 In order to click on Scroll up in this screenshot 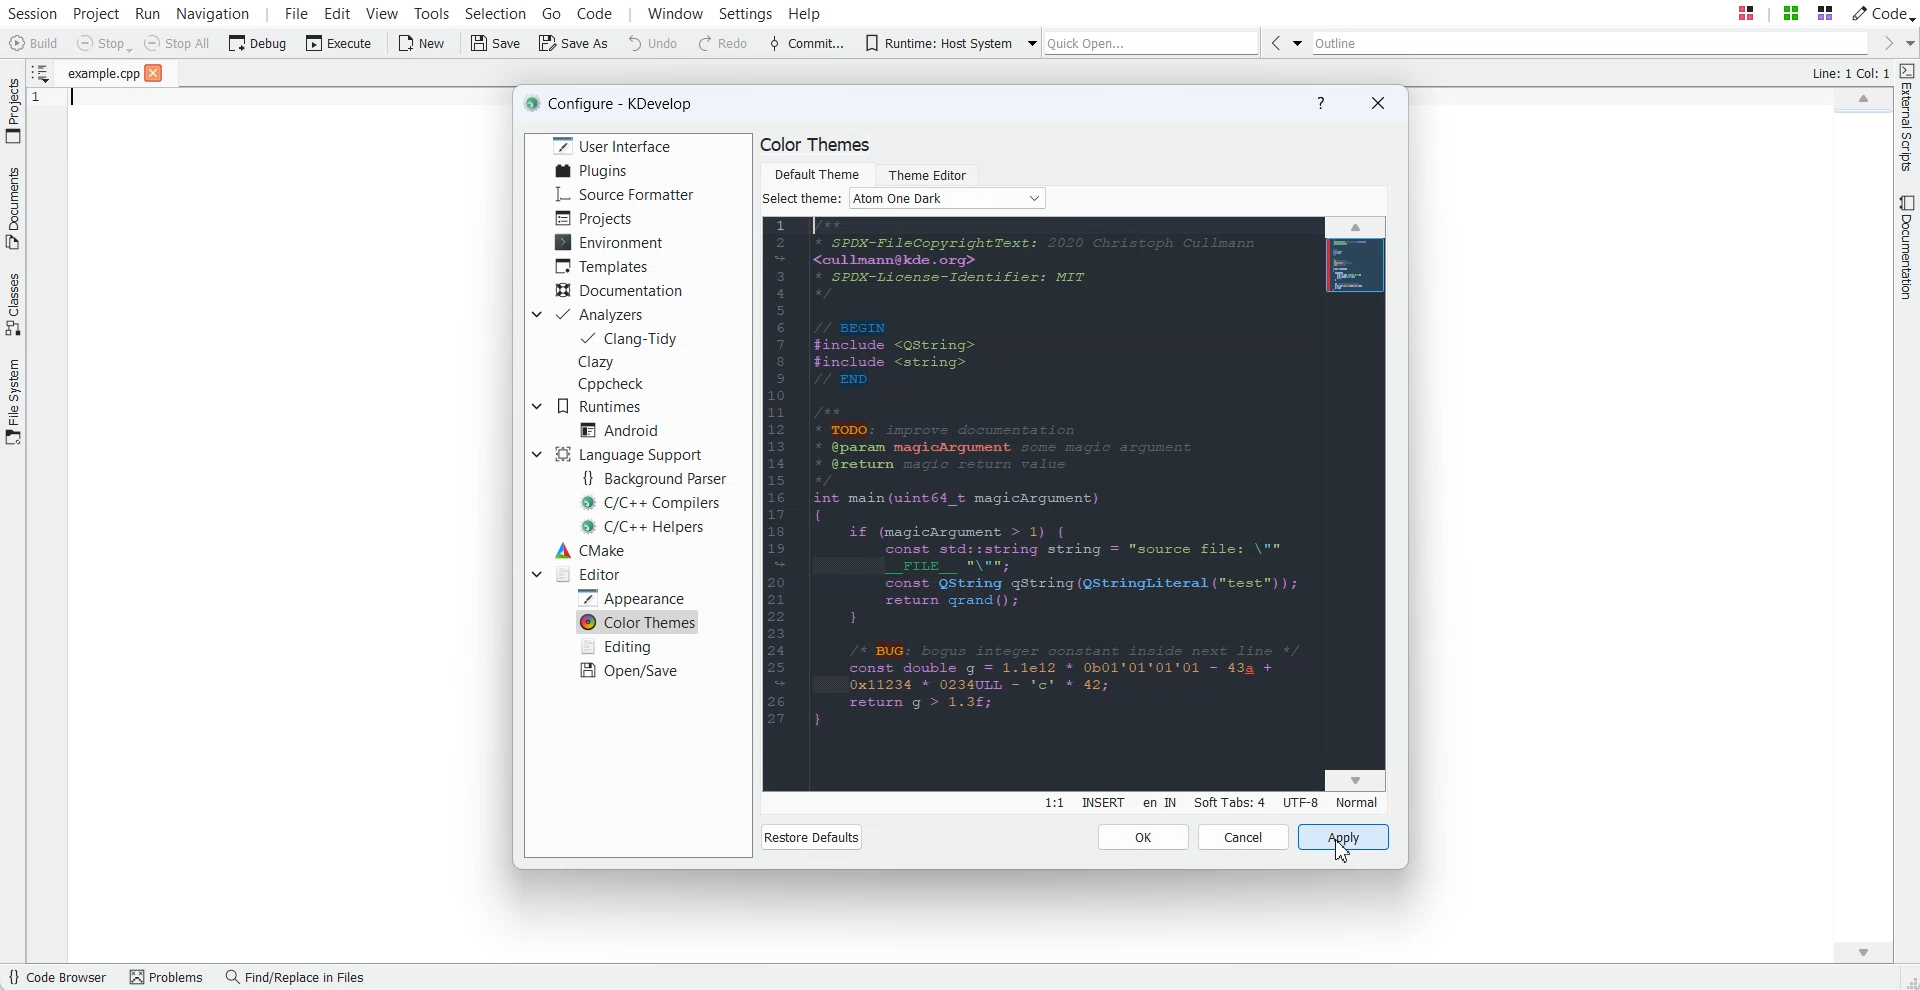, I will do `click(1862, 96)`.